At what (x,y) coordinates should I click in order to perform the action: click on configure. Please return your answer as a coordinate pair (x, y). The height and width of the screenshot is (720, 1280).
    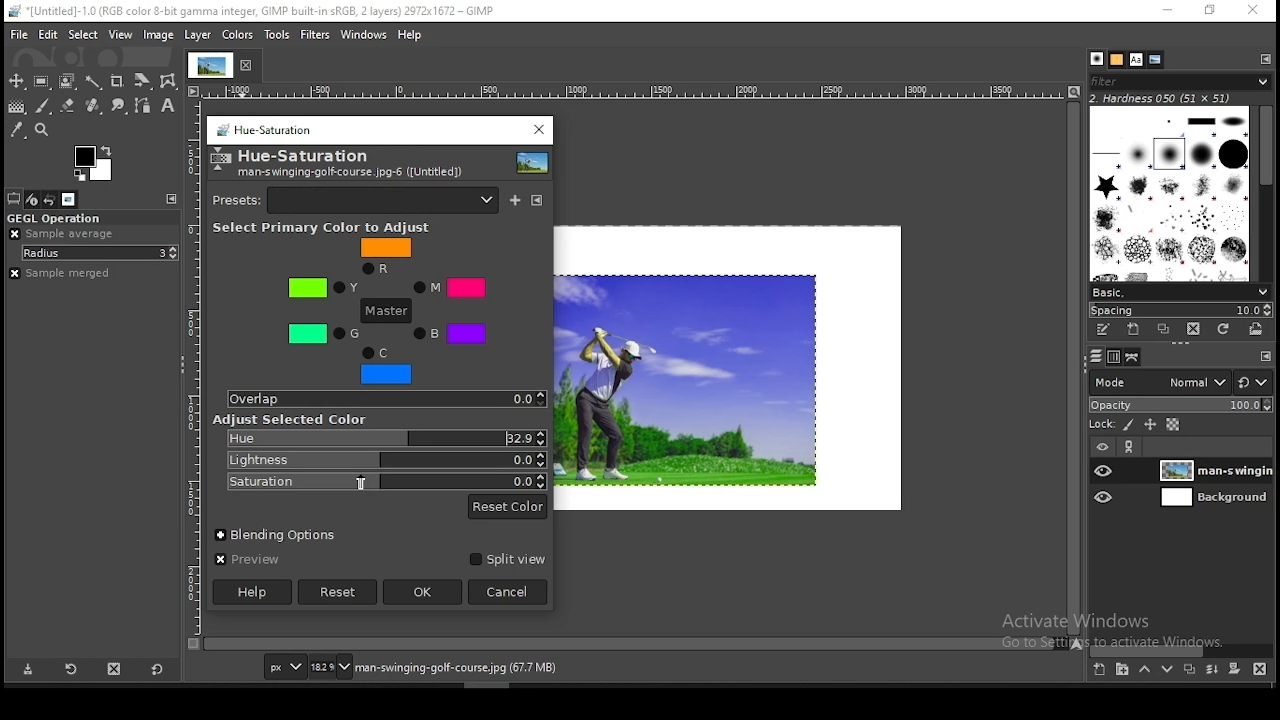
    Looking at the image, I should click on (537, 201).